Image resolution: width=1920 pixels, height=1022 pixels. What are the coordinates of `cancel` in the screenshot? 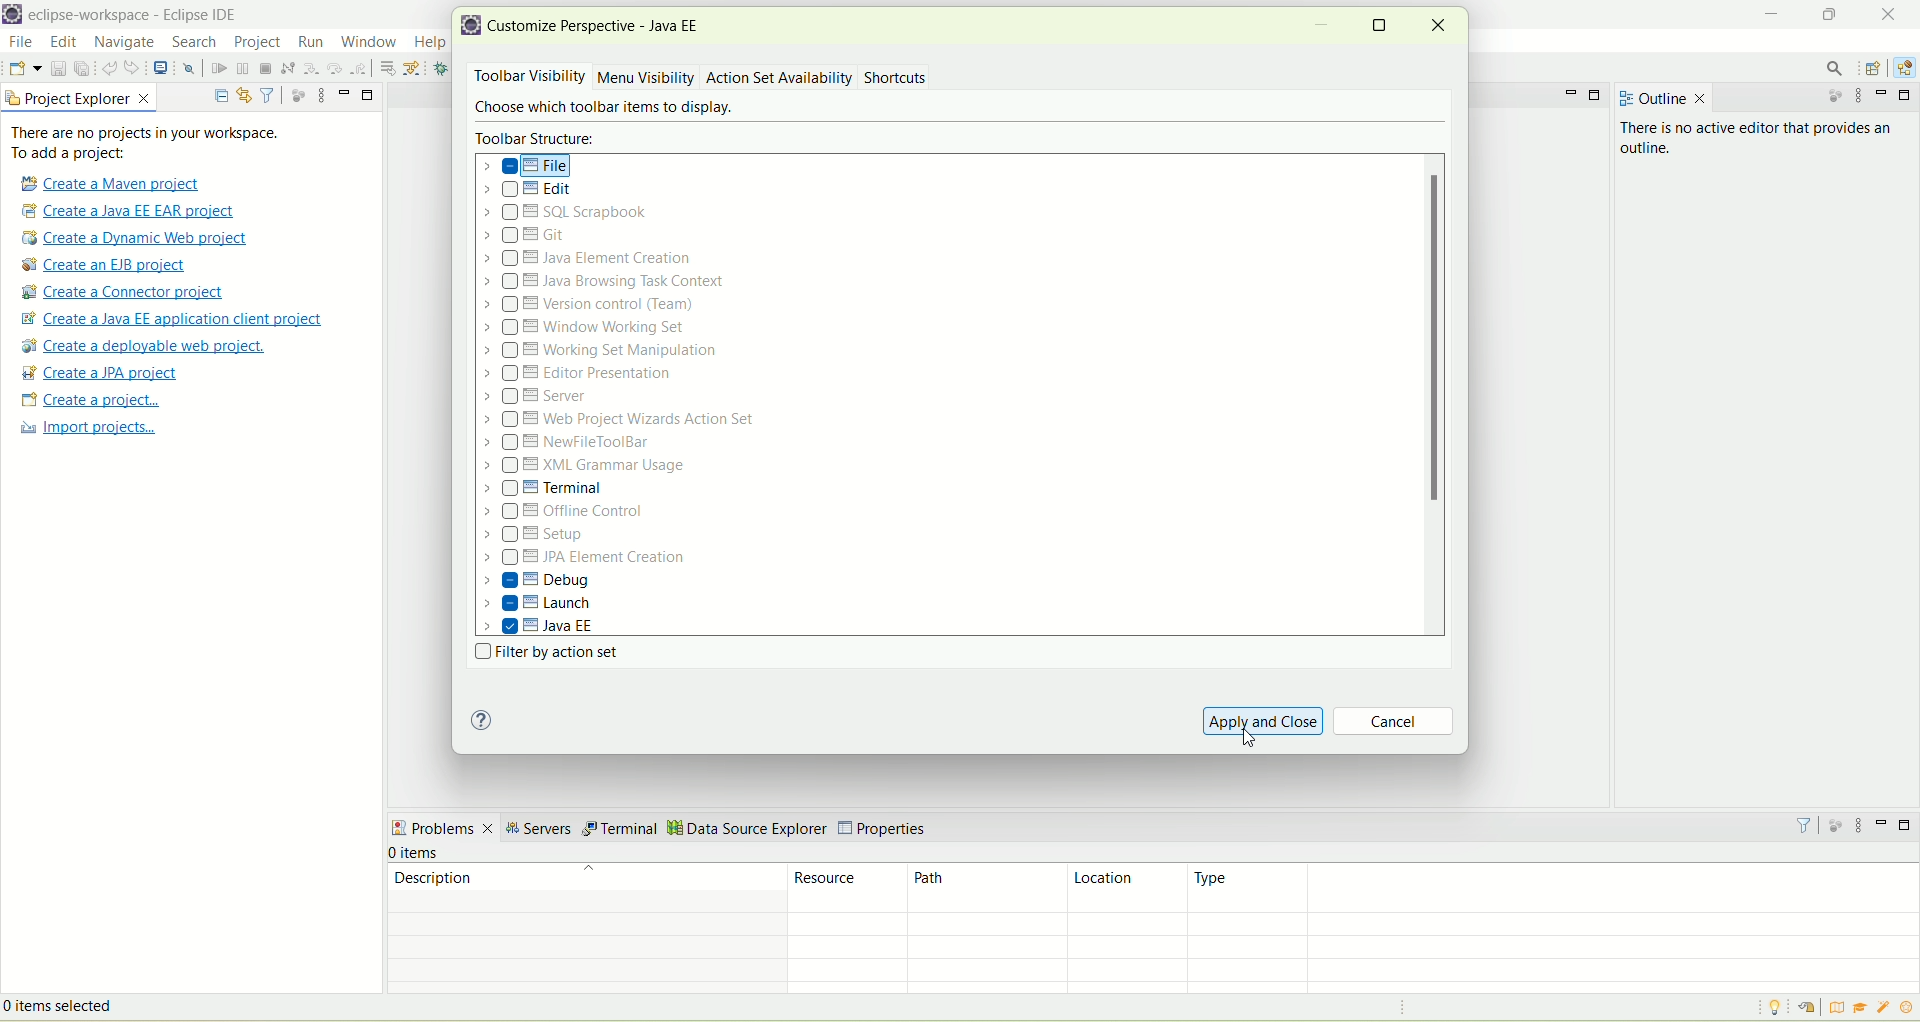 It's located at (1396, 723).